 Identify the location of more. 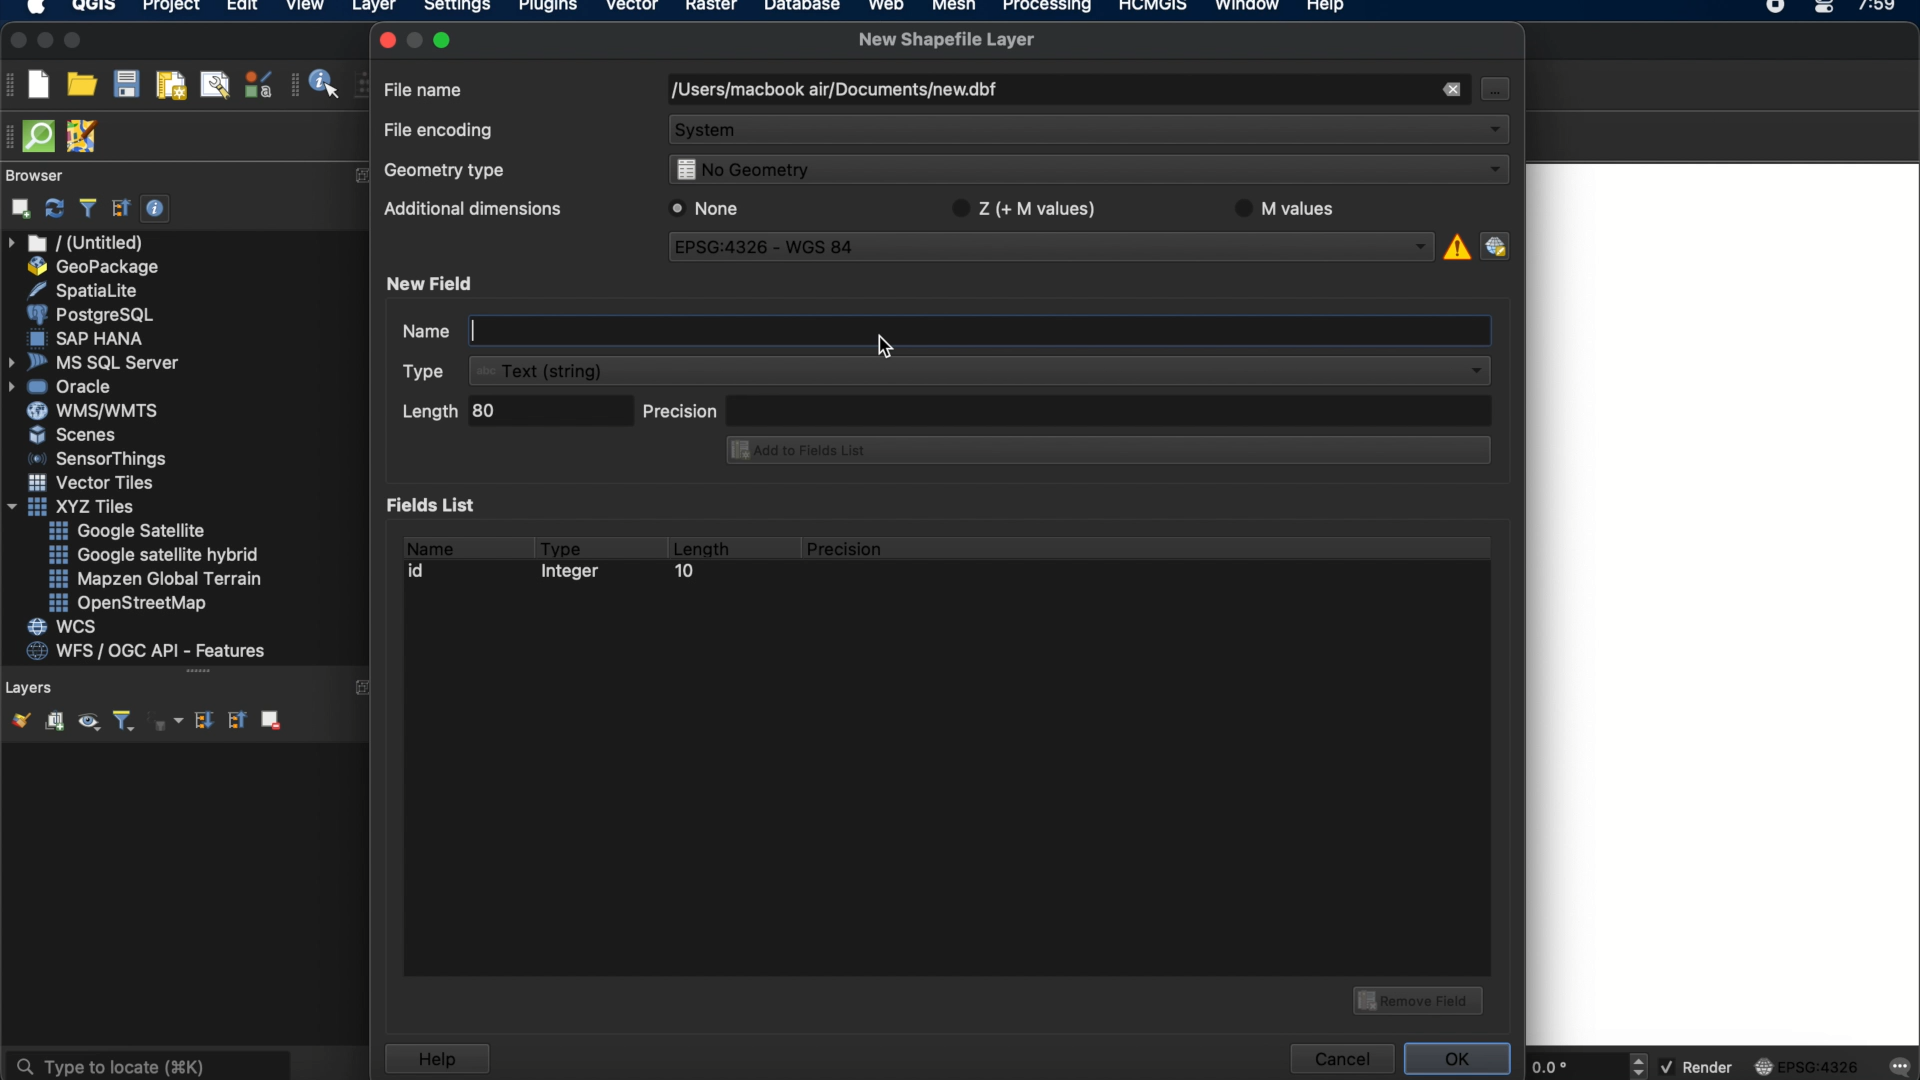
(198, 673).